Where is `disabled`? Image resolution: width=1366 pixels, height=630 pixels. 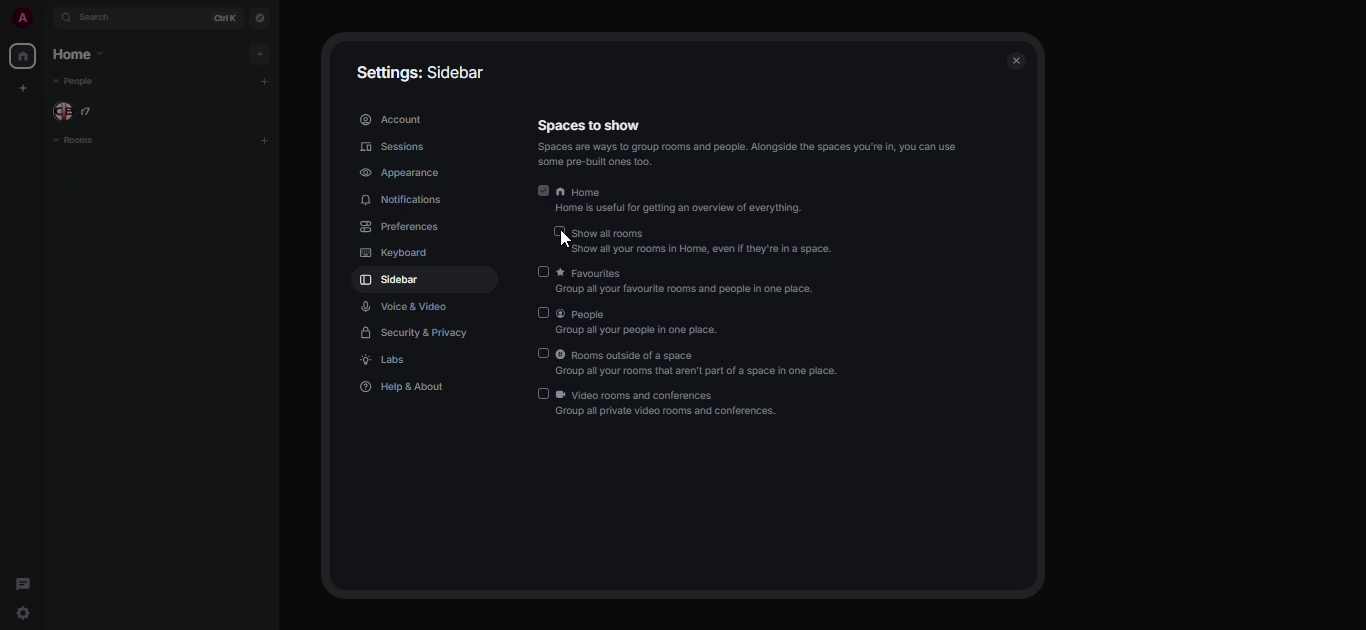 disabled is located at coordinates (544, 312).